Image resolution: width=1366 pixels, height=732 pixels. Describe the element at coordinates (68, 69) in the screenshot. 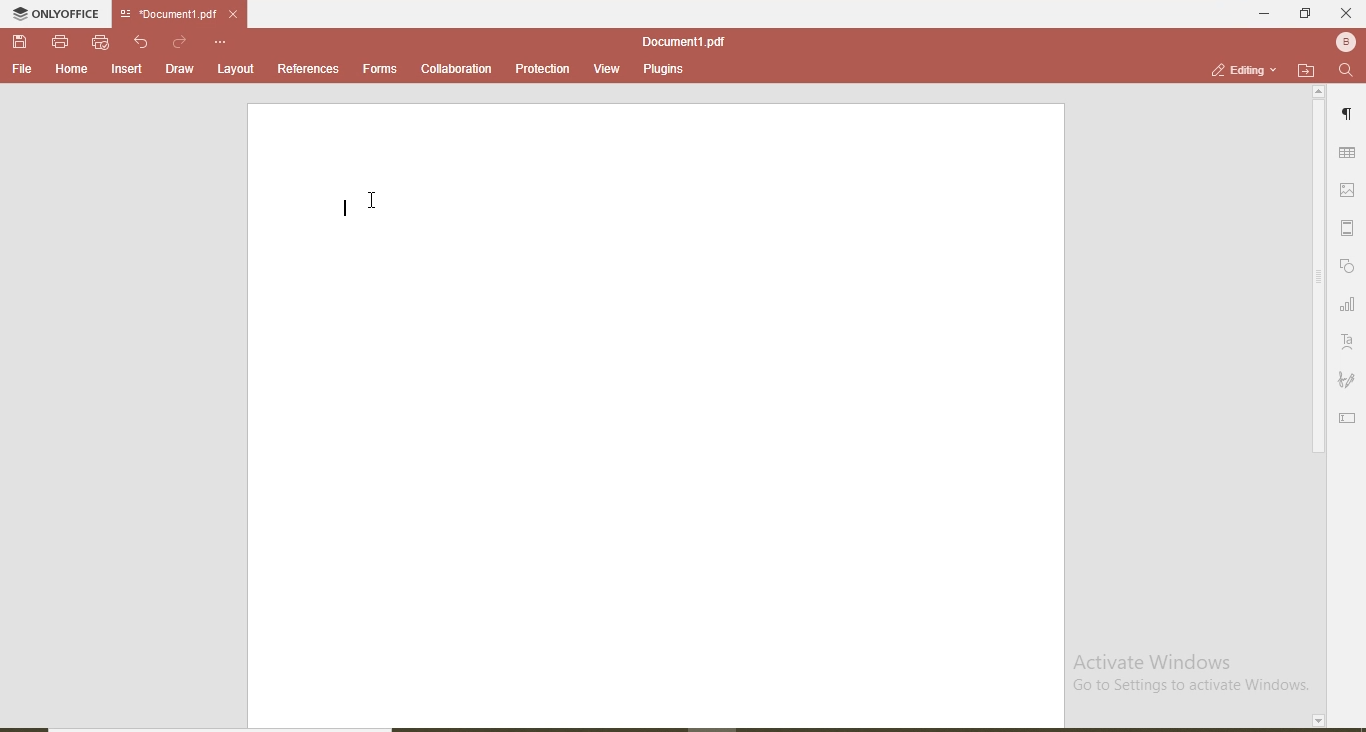

I see `home` at that location.